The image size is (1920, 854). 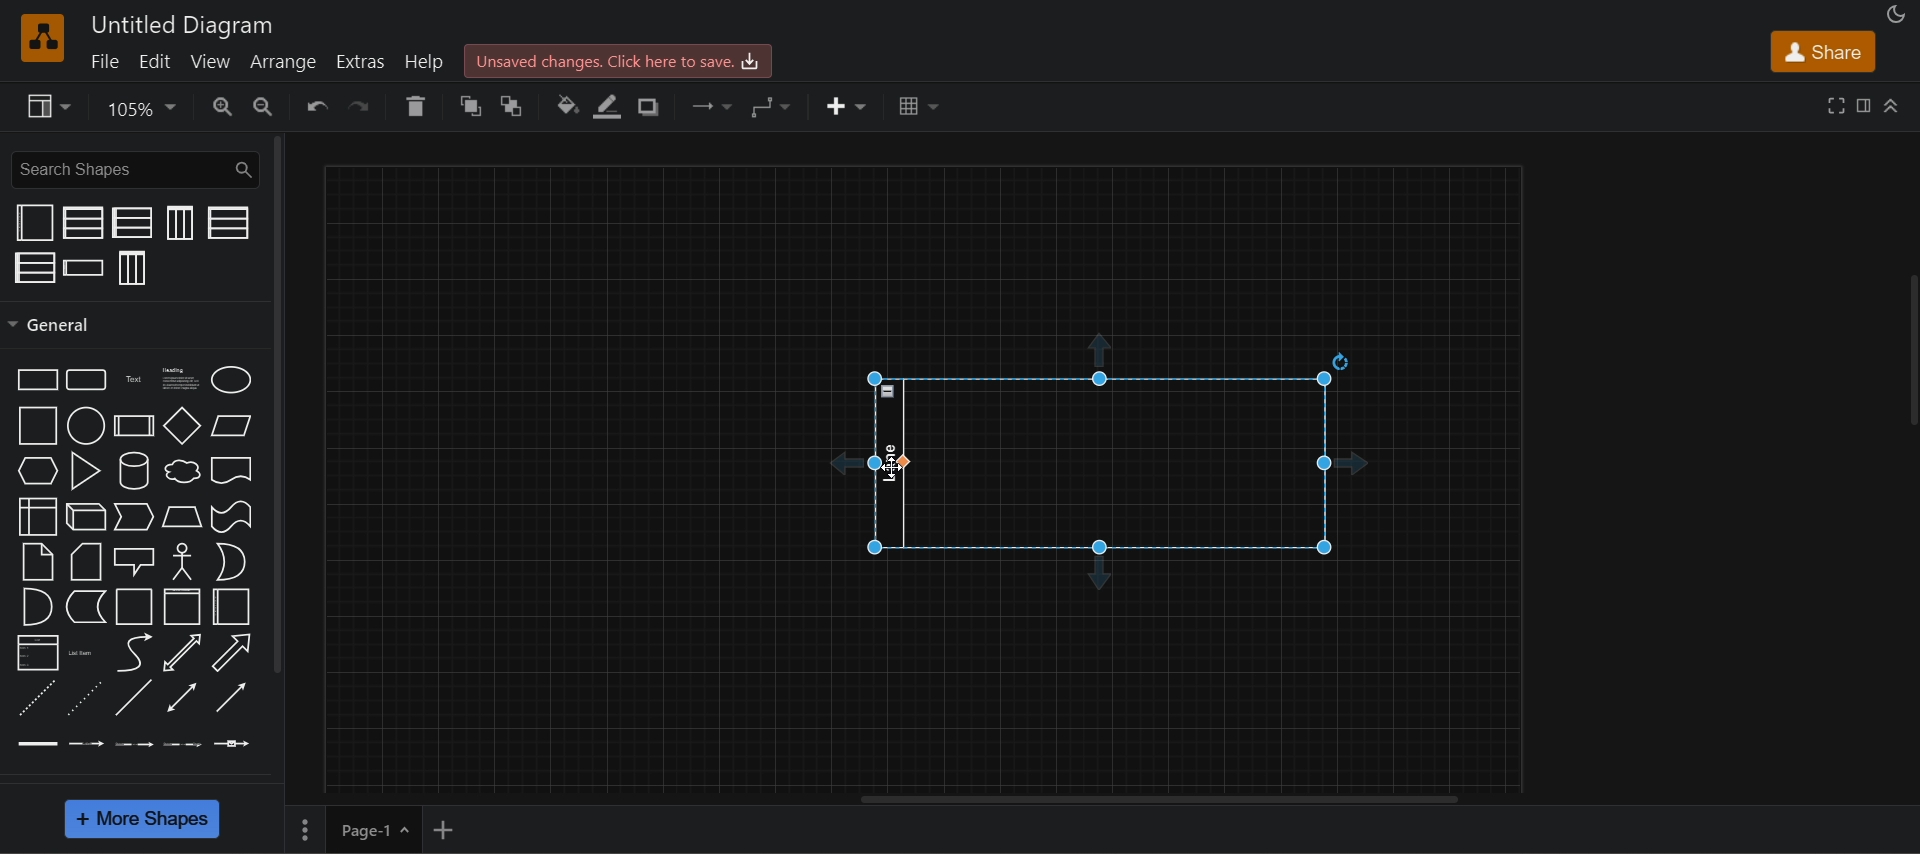 I want to click on actor, so click(x=181, y=561).